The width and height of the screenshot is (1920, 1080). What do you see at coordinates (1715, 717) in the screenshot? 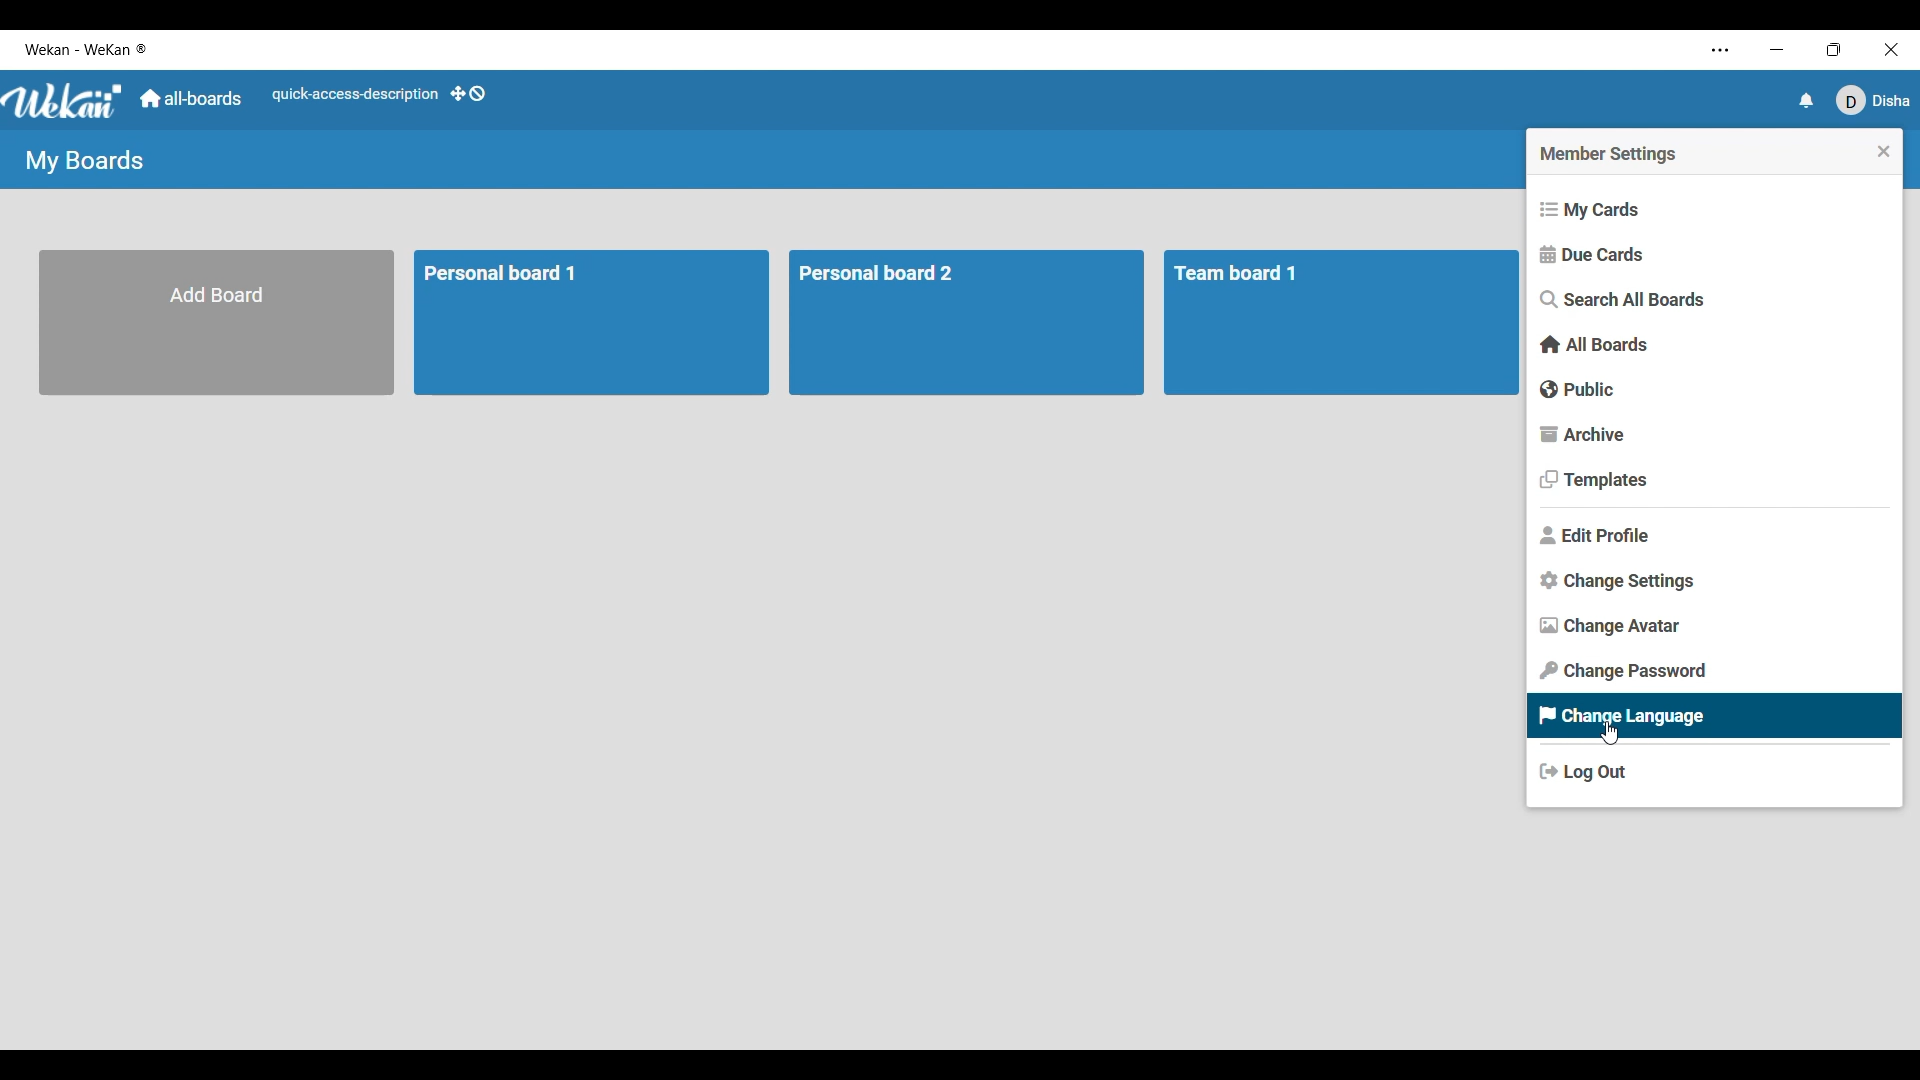
I see `Change language` at bounding box center [1715, 717].